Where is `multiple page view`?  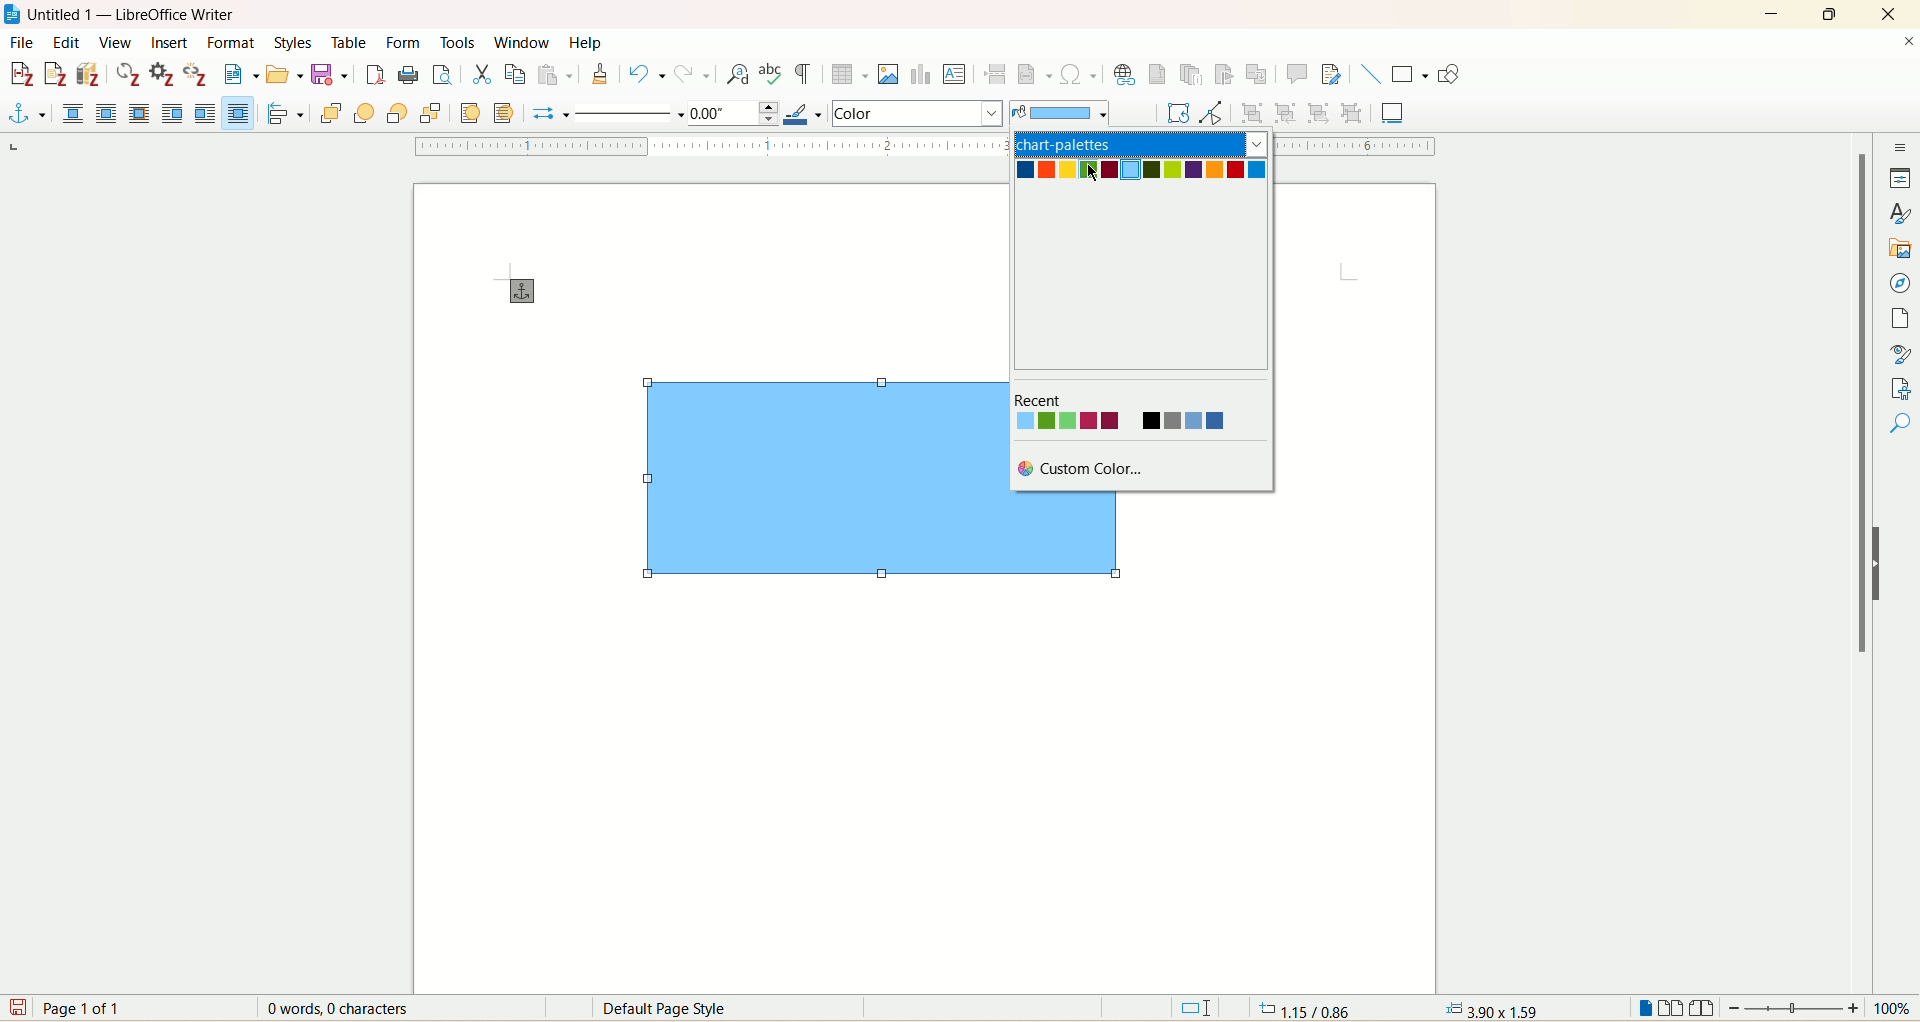 multiple page view is located at coordinates (1673, 1010).